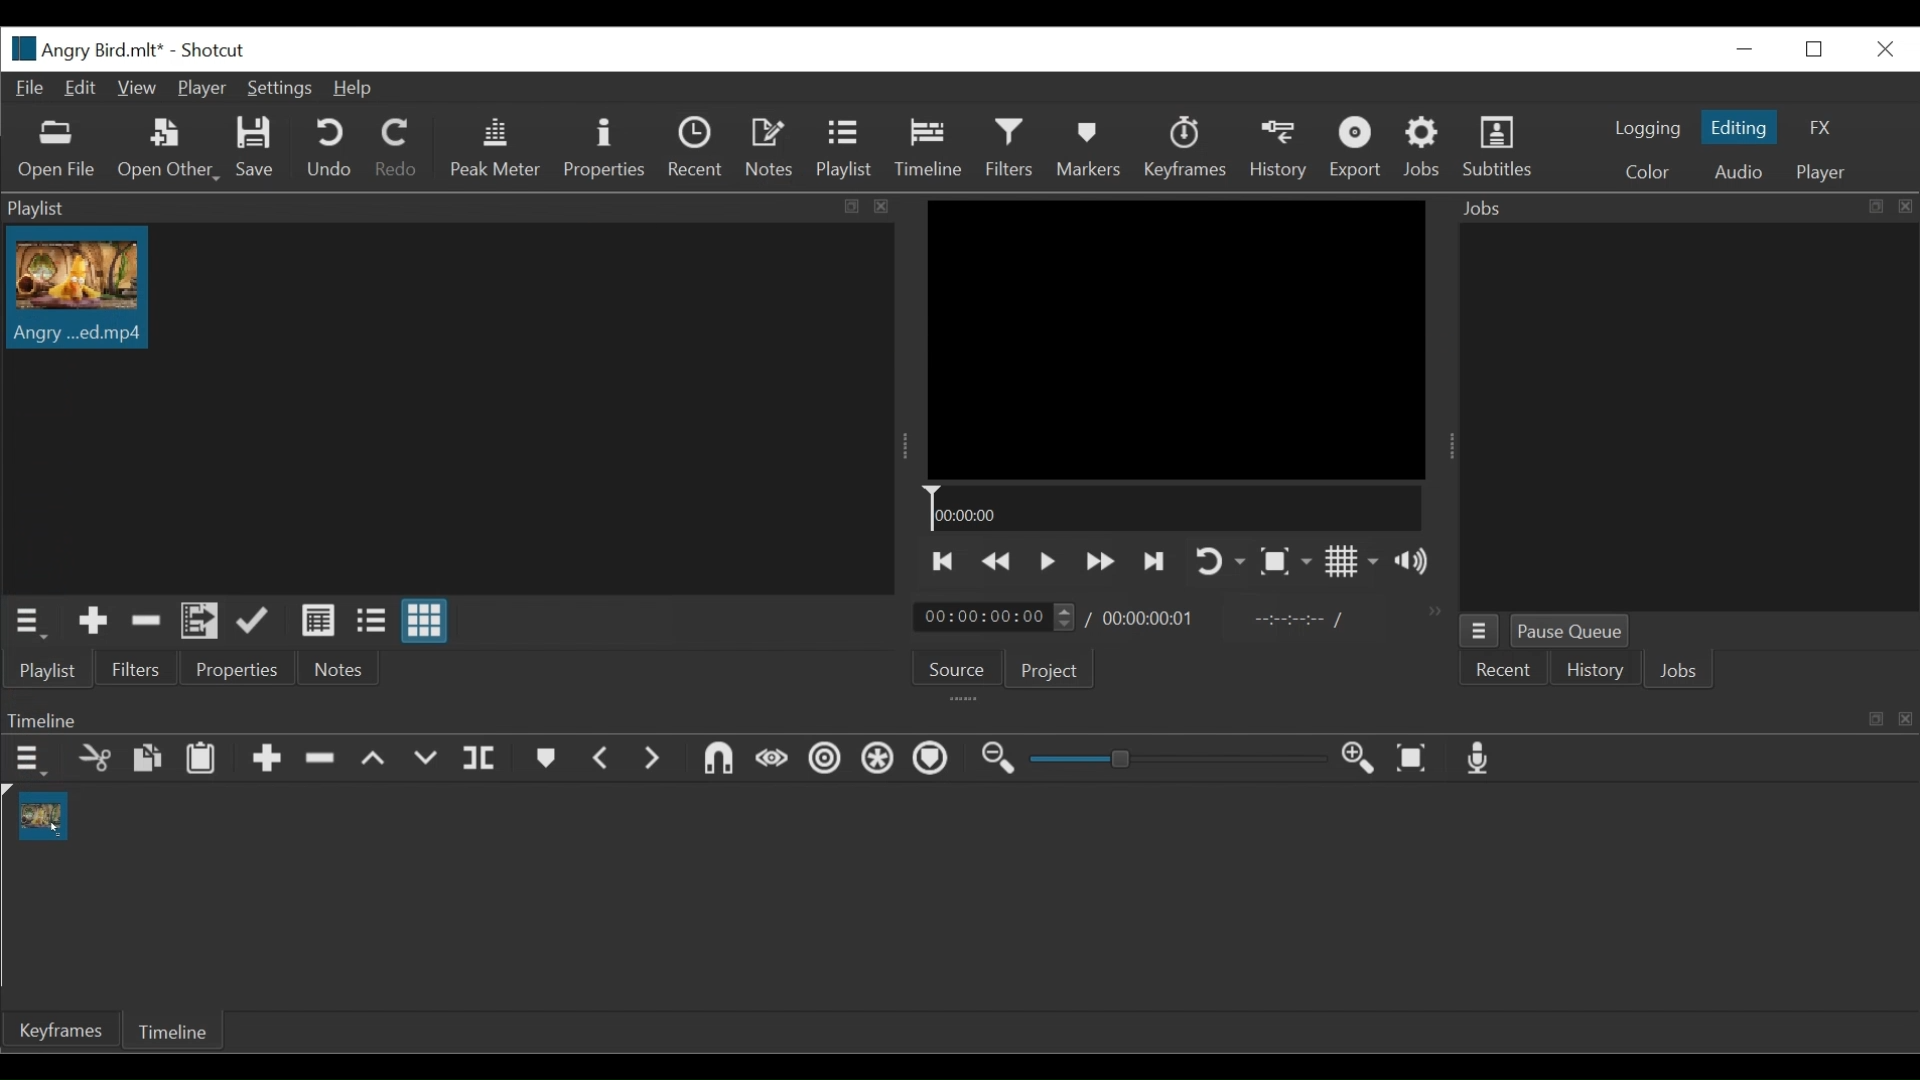 The width and height of the screenshot is (1920, 1080). Describe the element at coordinates (31, 89) in the screenshot. I see `File` at that location.